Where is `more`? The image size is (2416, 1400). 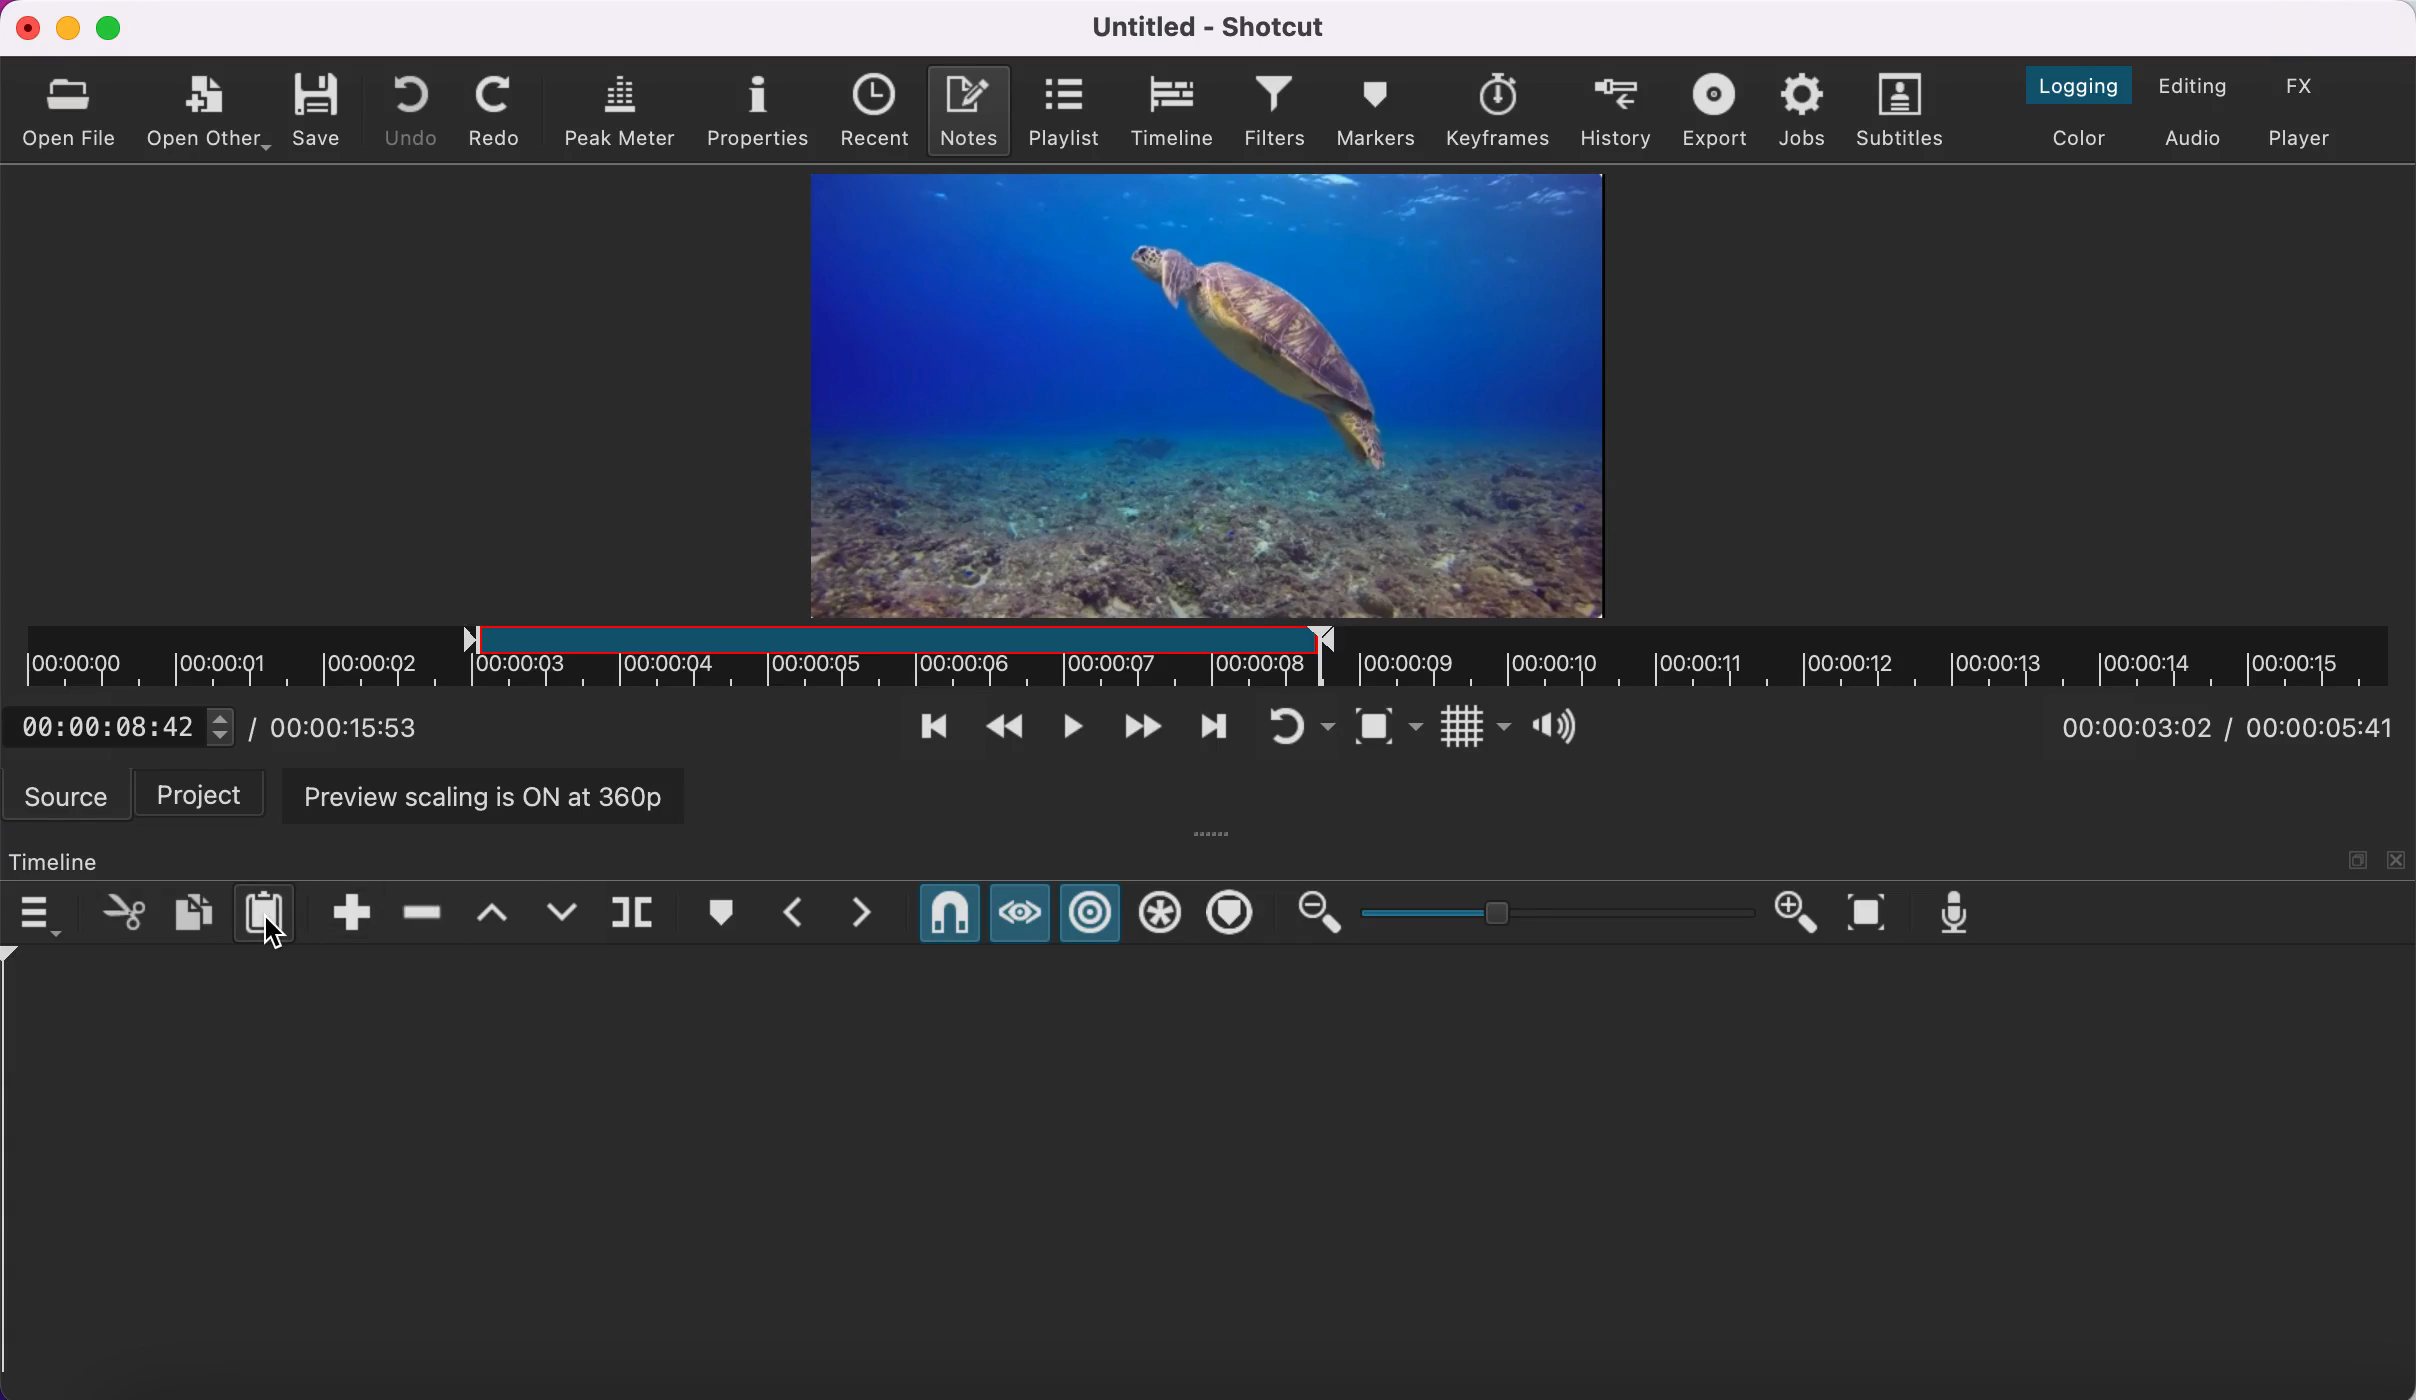
more is located at coordinates (1216, 832).